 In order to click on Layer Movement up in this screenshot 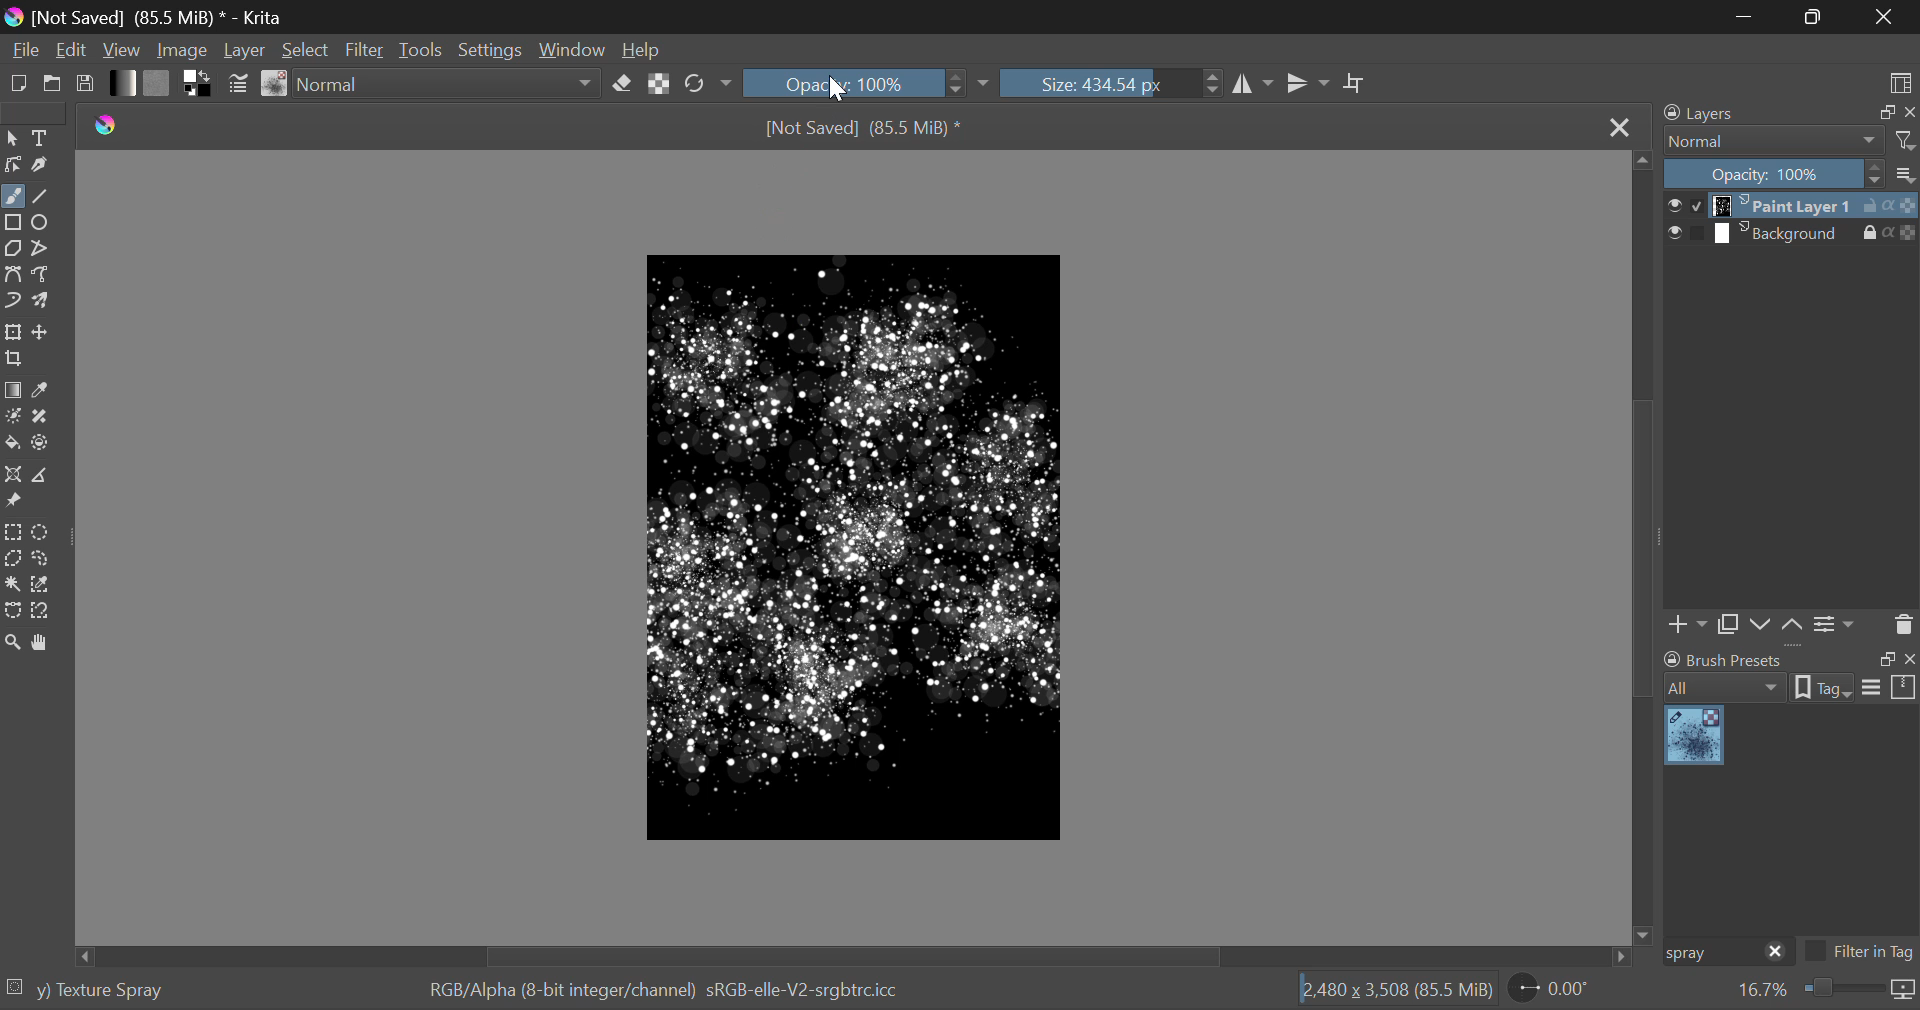, I will do `click(1793, 627)`.